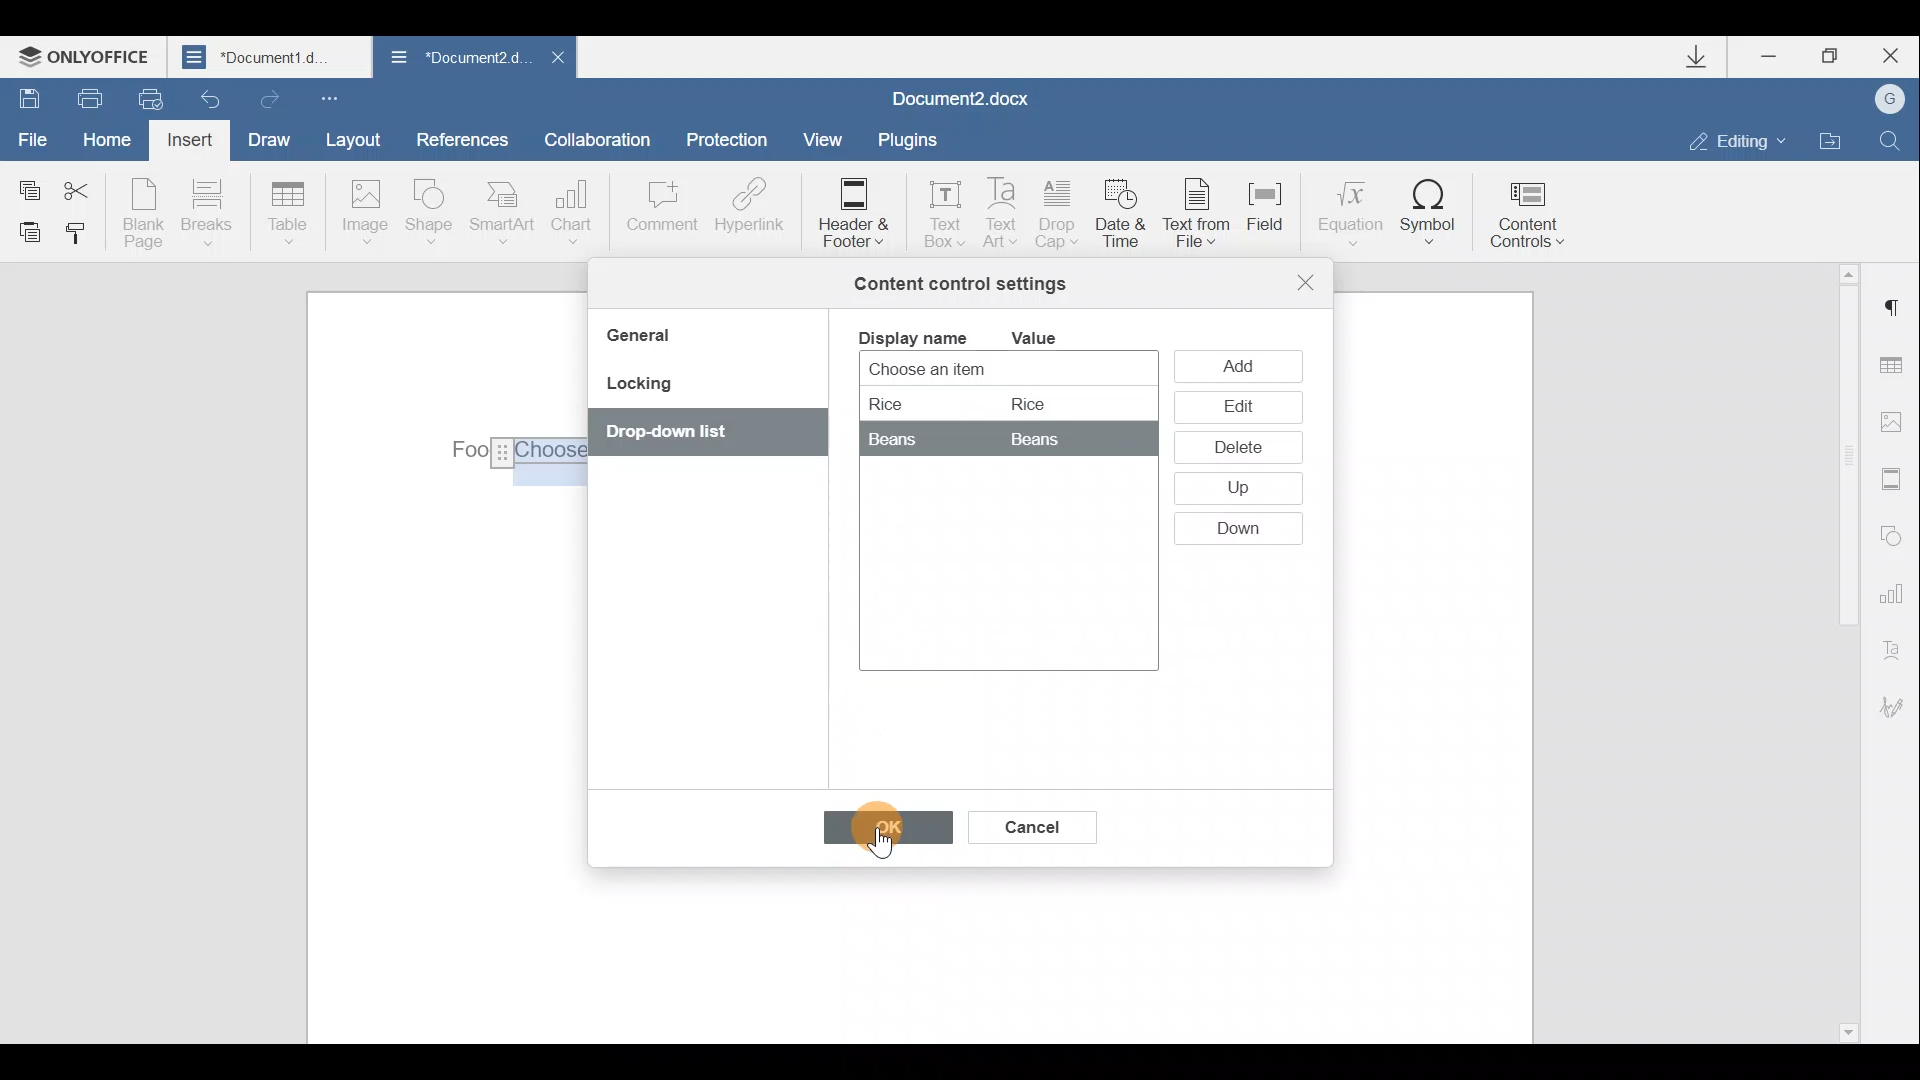  I want to click on Text box, so click(938, 208).